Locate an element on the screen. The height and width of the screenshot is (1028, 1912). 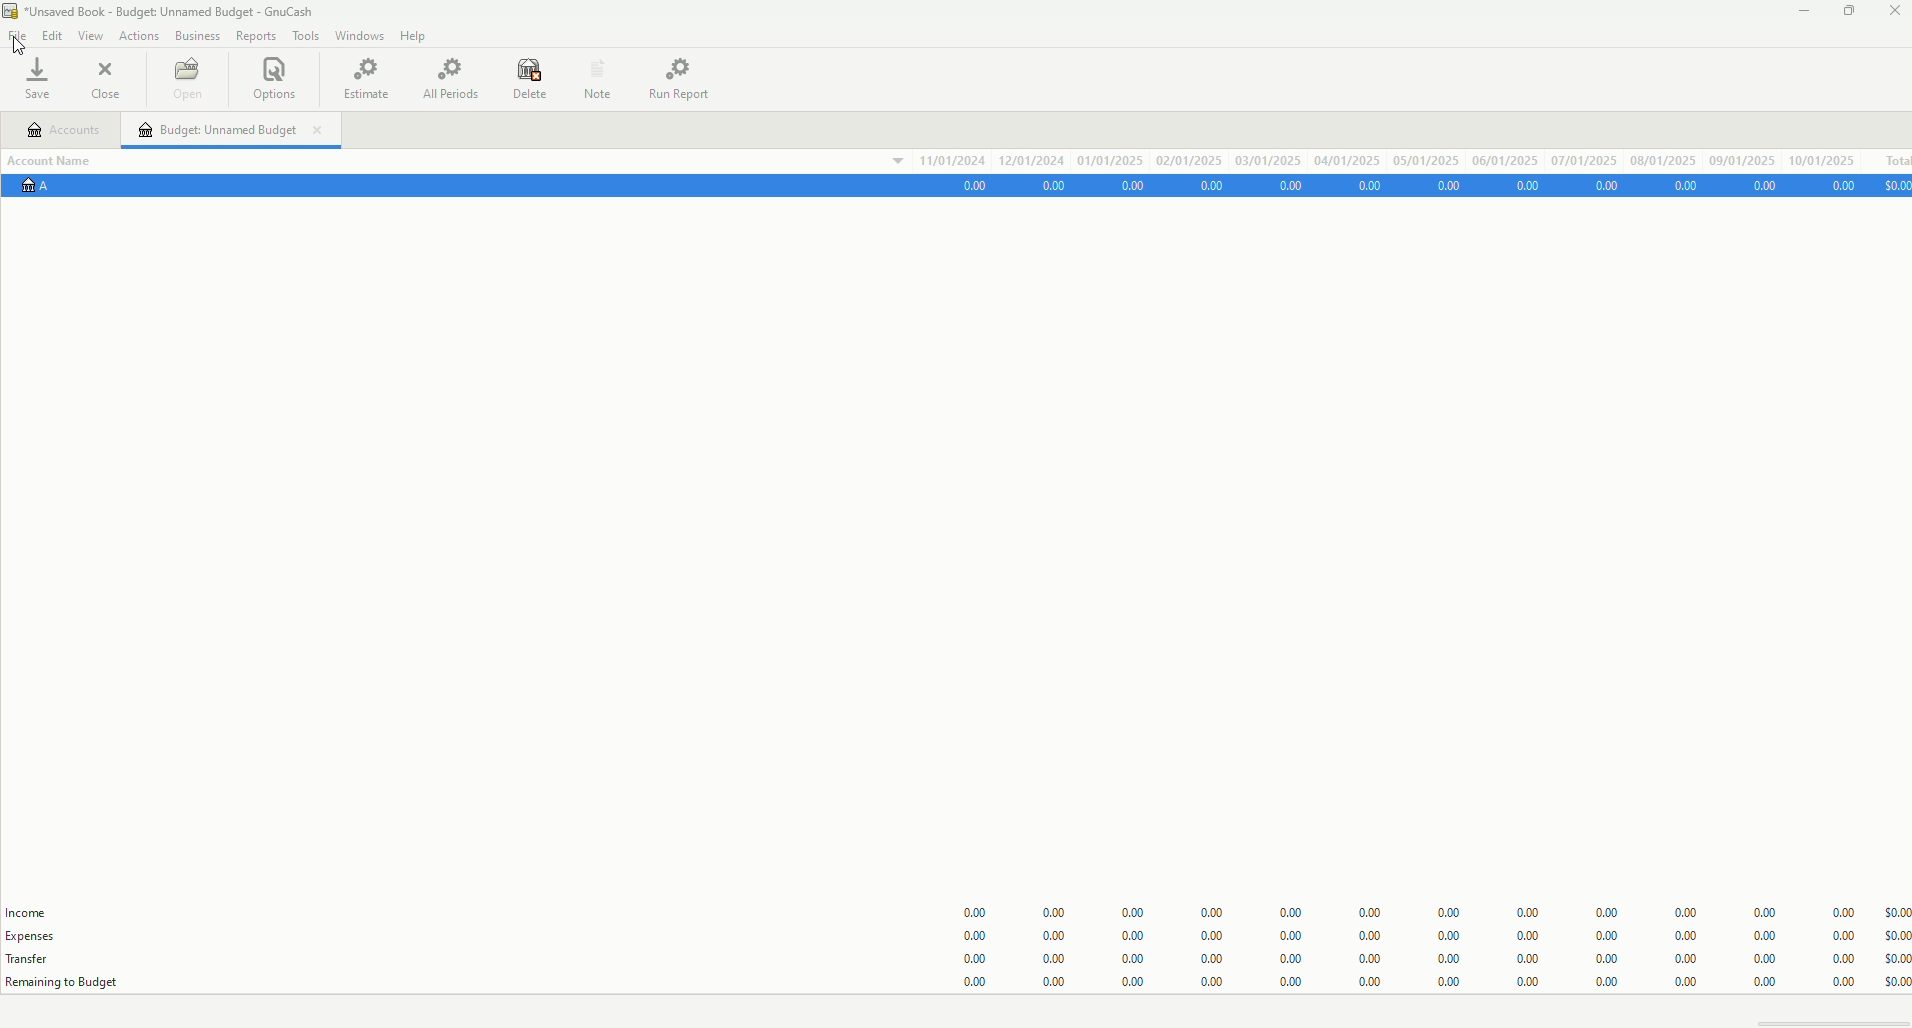
Delete is located at coordinates (524, 79).